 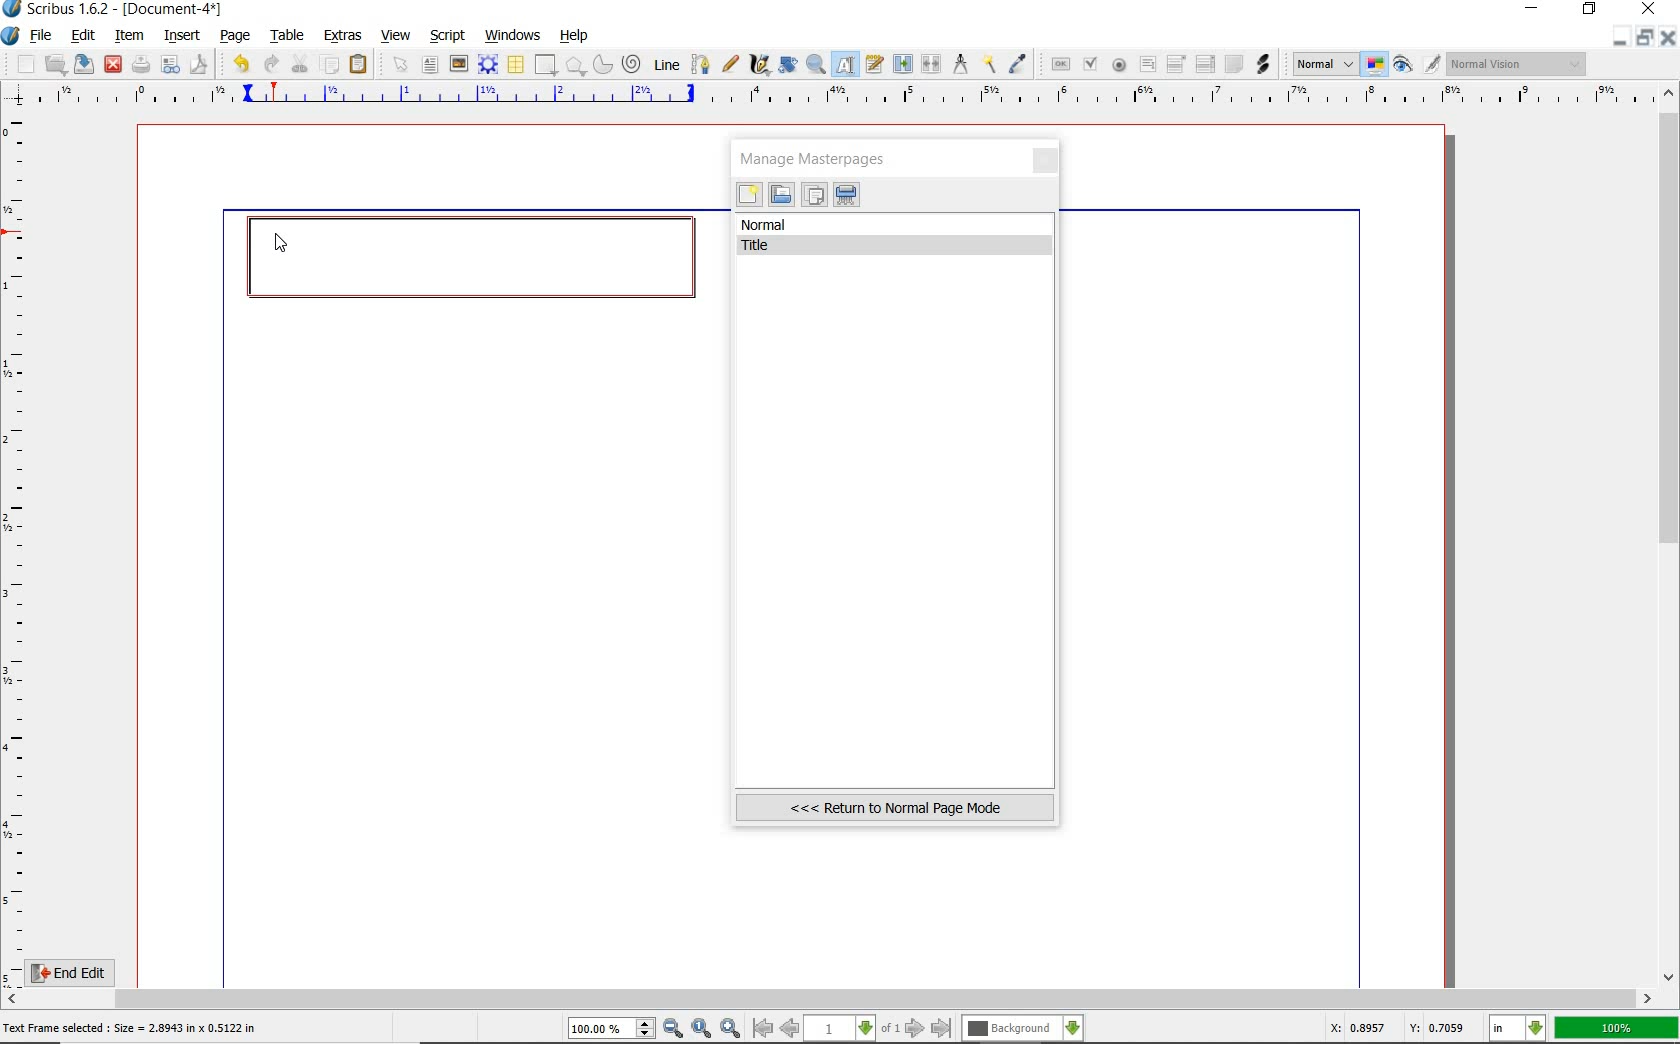 I want to click on Return to normal page mode, so click(x=895, y=807).